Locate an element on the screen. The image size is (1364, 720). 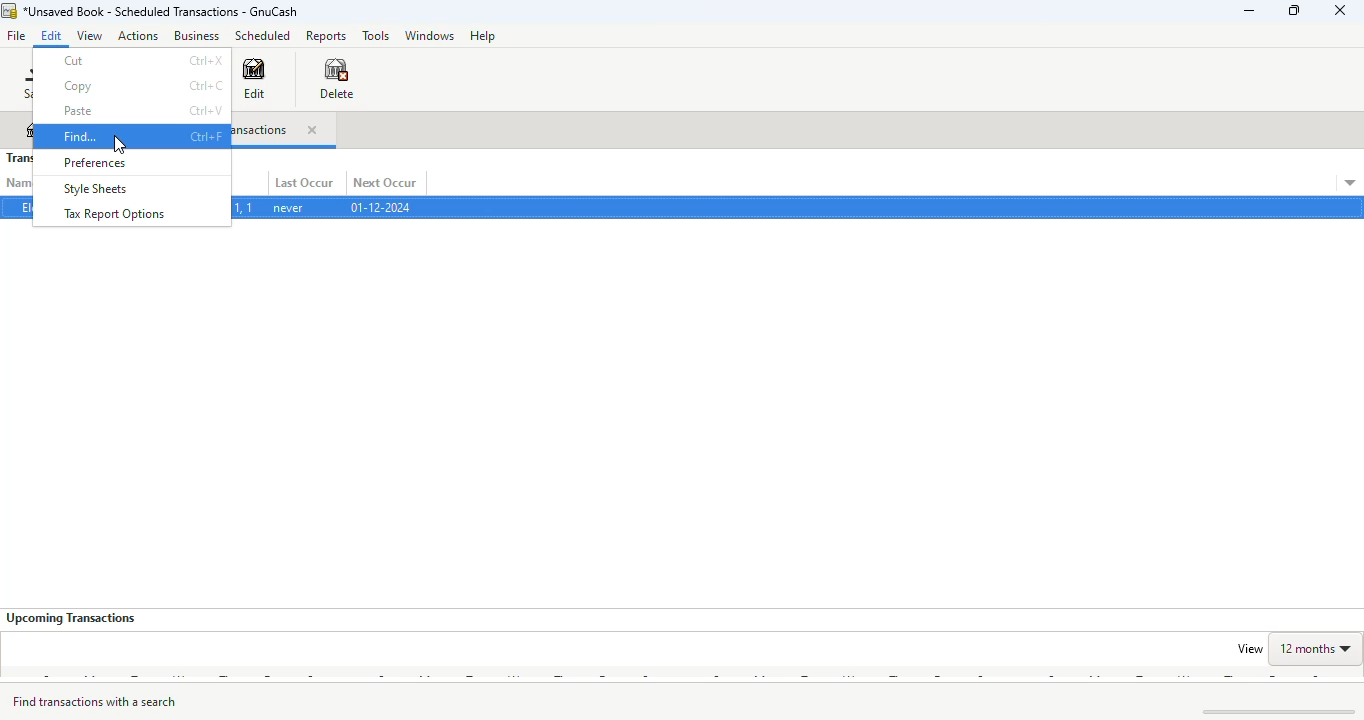
paste is located at coordinates (78, 112).